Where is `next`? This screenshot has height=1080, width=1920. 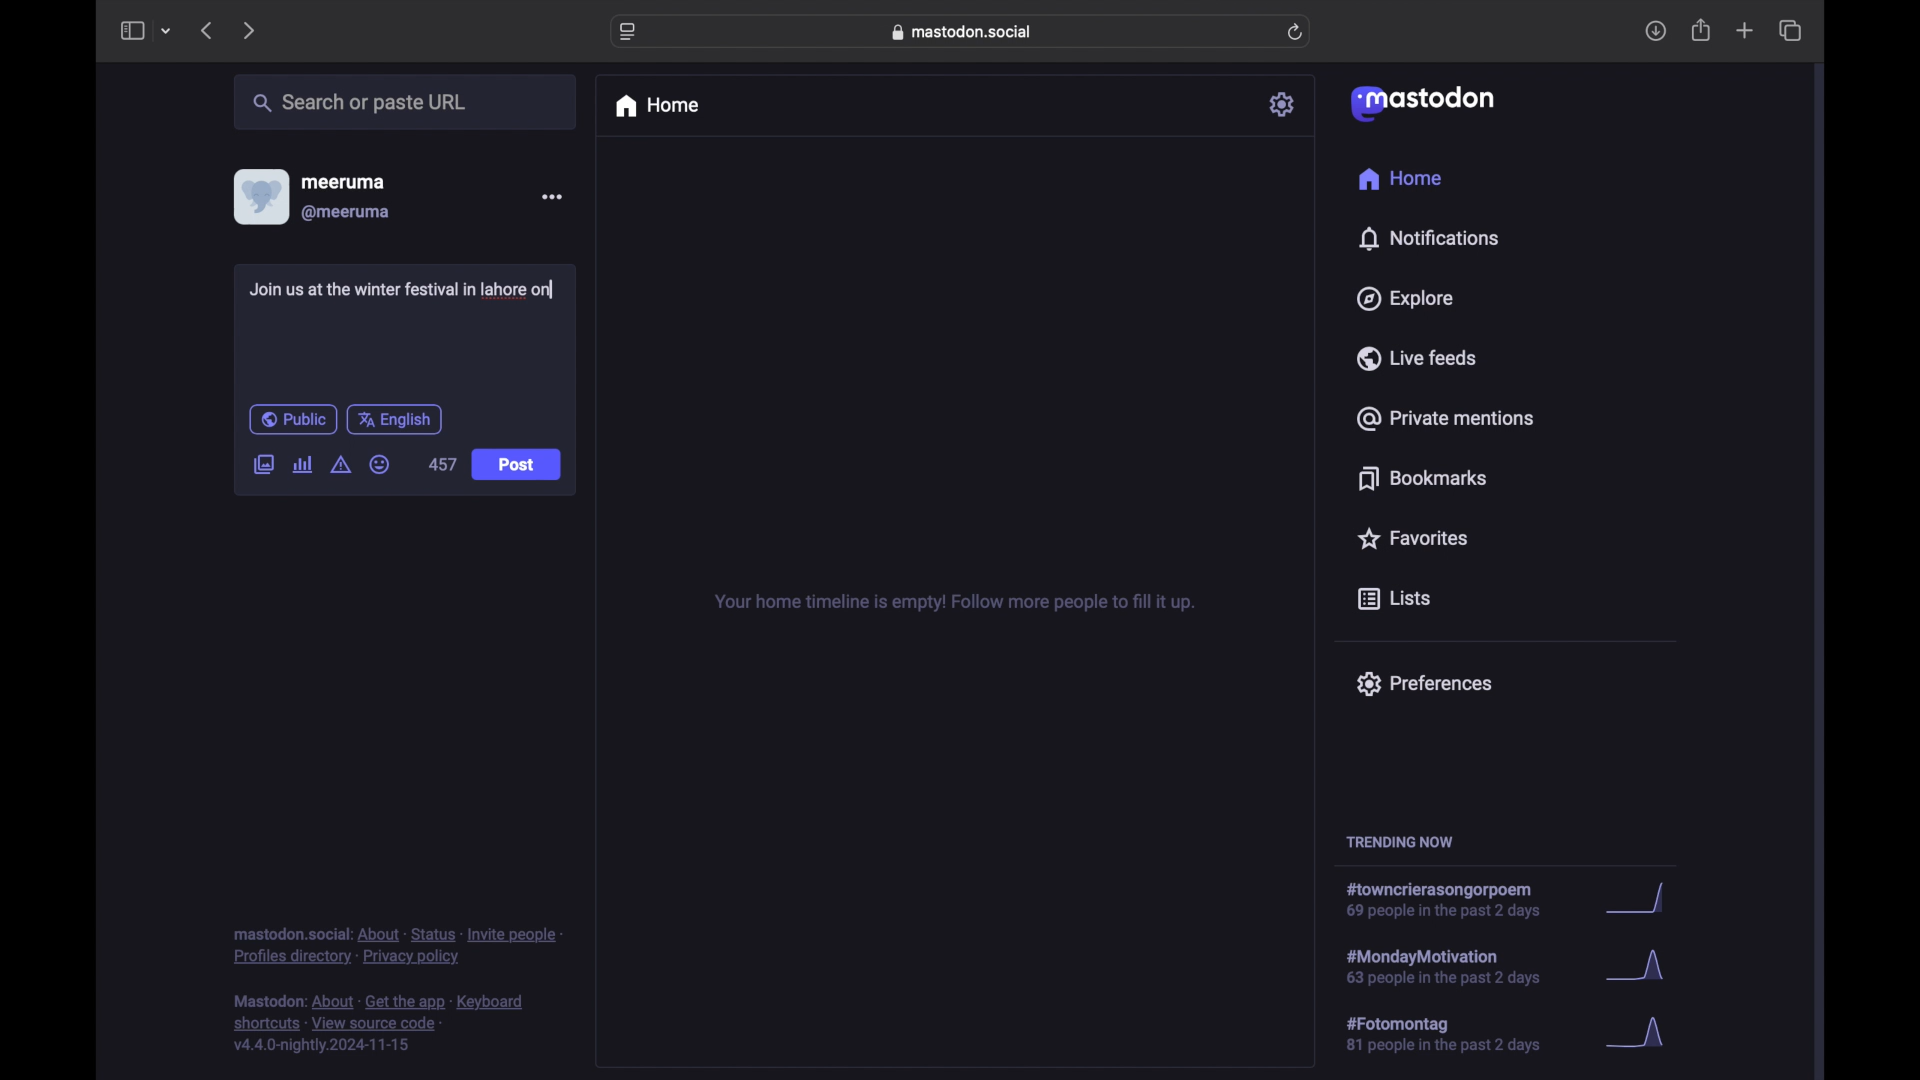
next is located at coordinates (251, 30).